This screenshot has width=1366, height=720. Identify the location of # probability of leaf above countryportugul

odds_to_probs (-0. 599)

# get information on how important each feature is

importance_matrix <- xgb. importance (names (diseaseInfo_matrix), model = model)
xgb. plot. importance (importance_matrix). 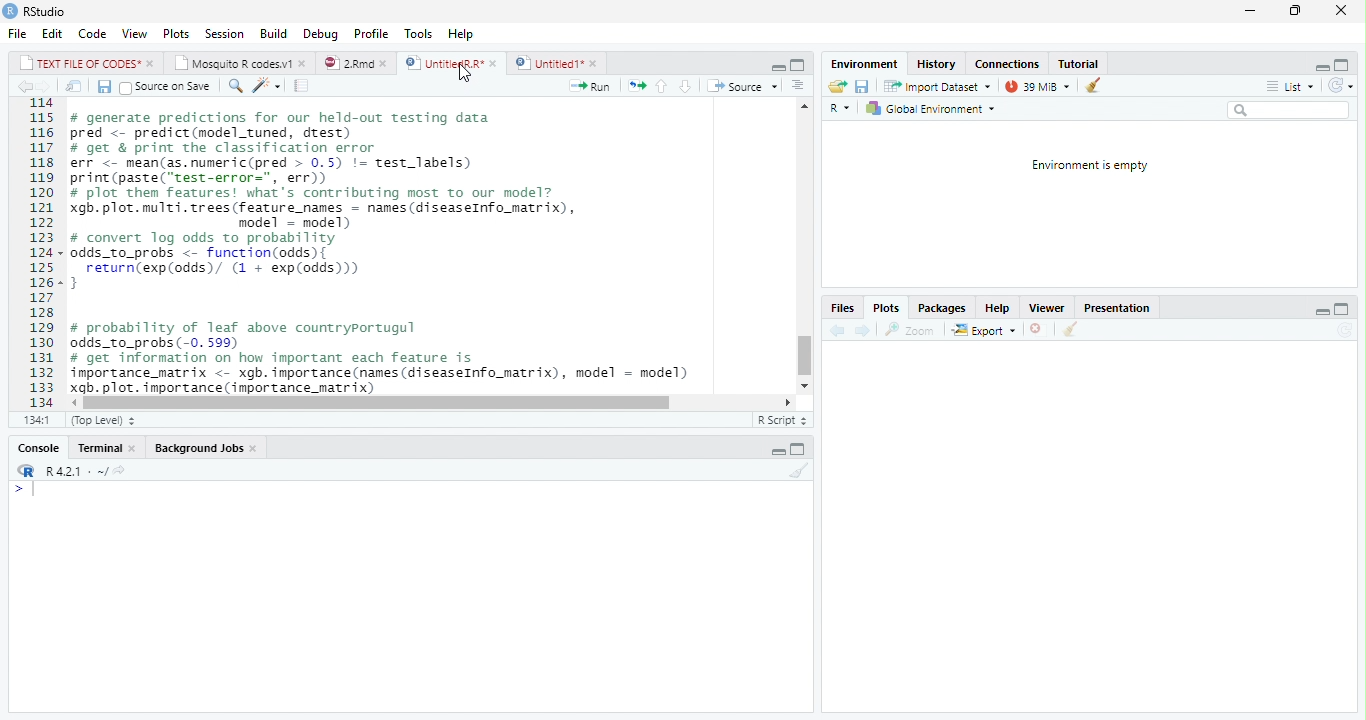
(388, 355).